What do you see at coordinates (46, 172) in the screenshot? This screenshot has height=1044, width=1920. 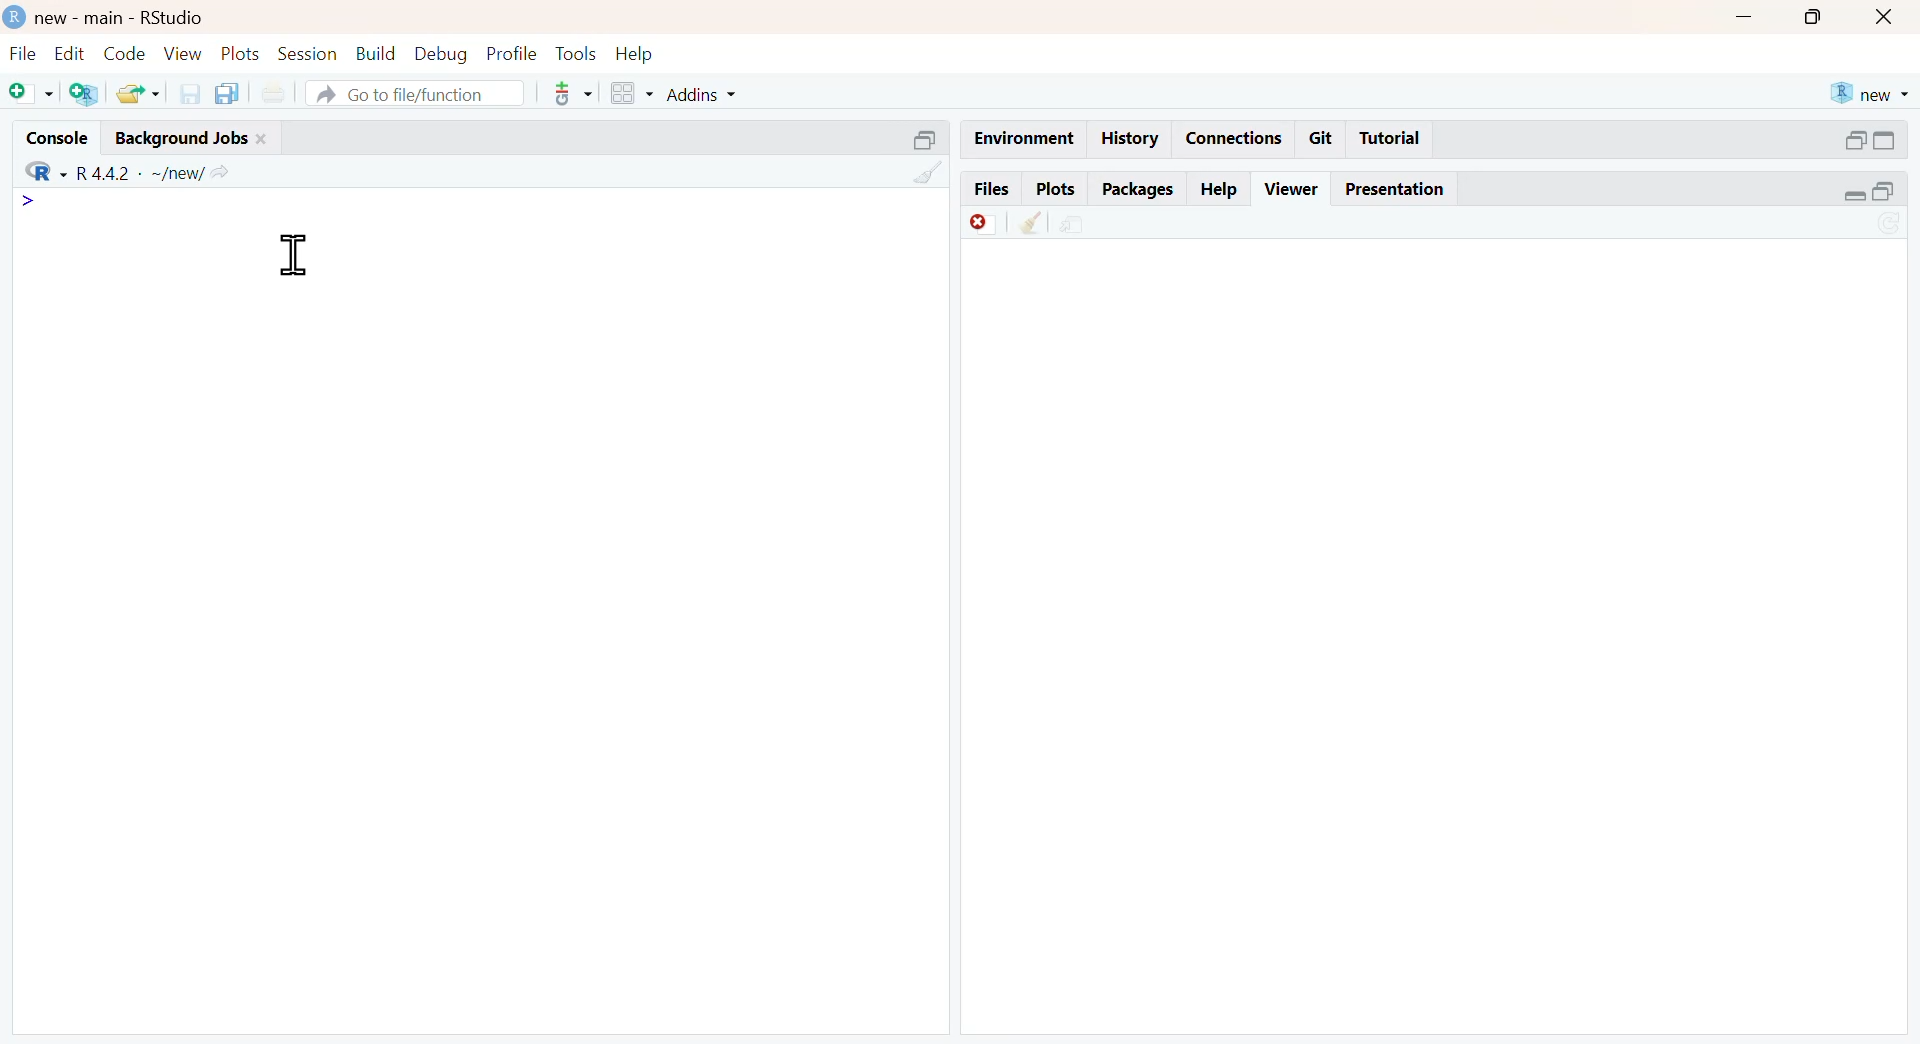 I see `R` at bounding box center [46, 172].